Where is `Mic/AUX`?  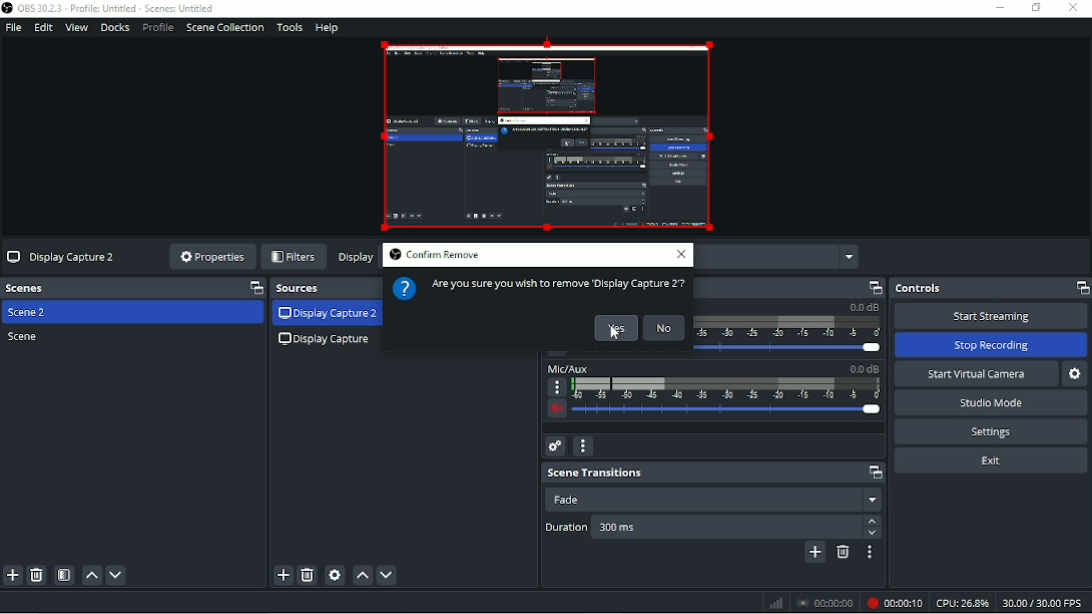 Mic/AUX is located at coordinates (713, 393).